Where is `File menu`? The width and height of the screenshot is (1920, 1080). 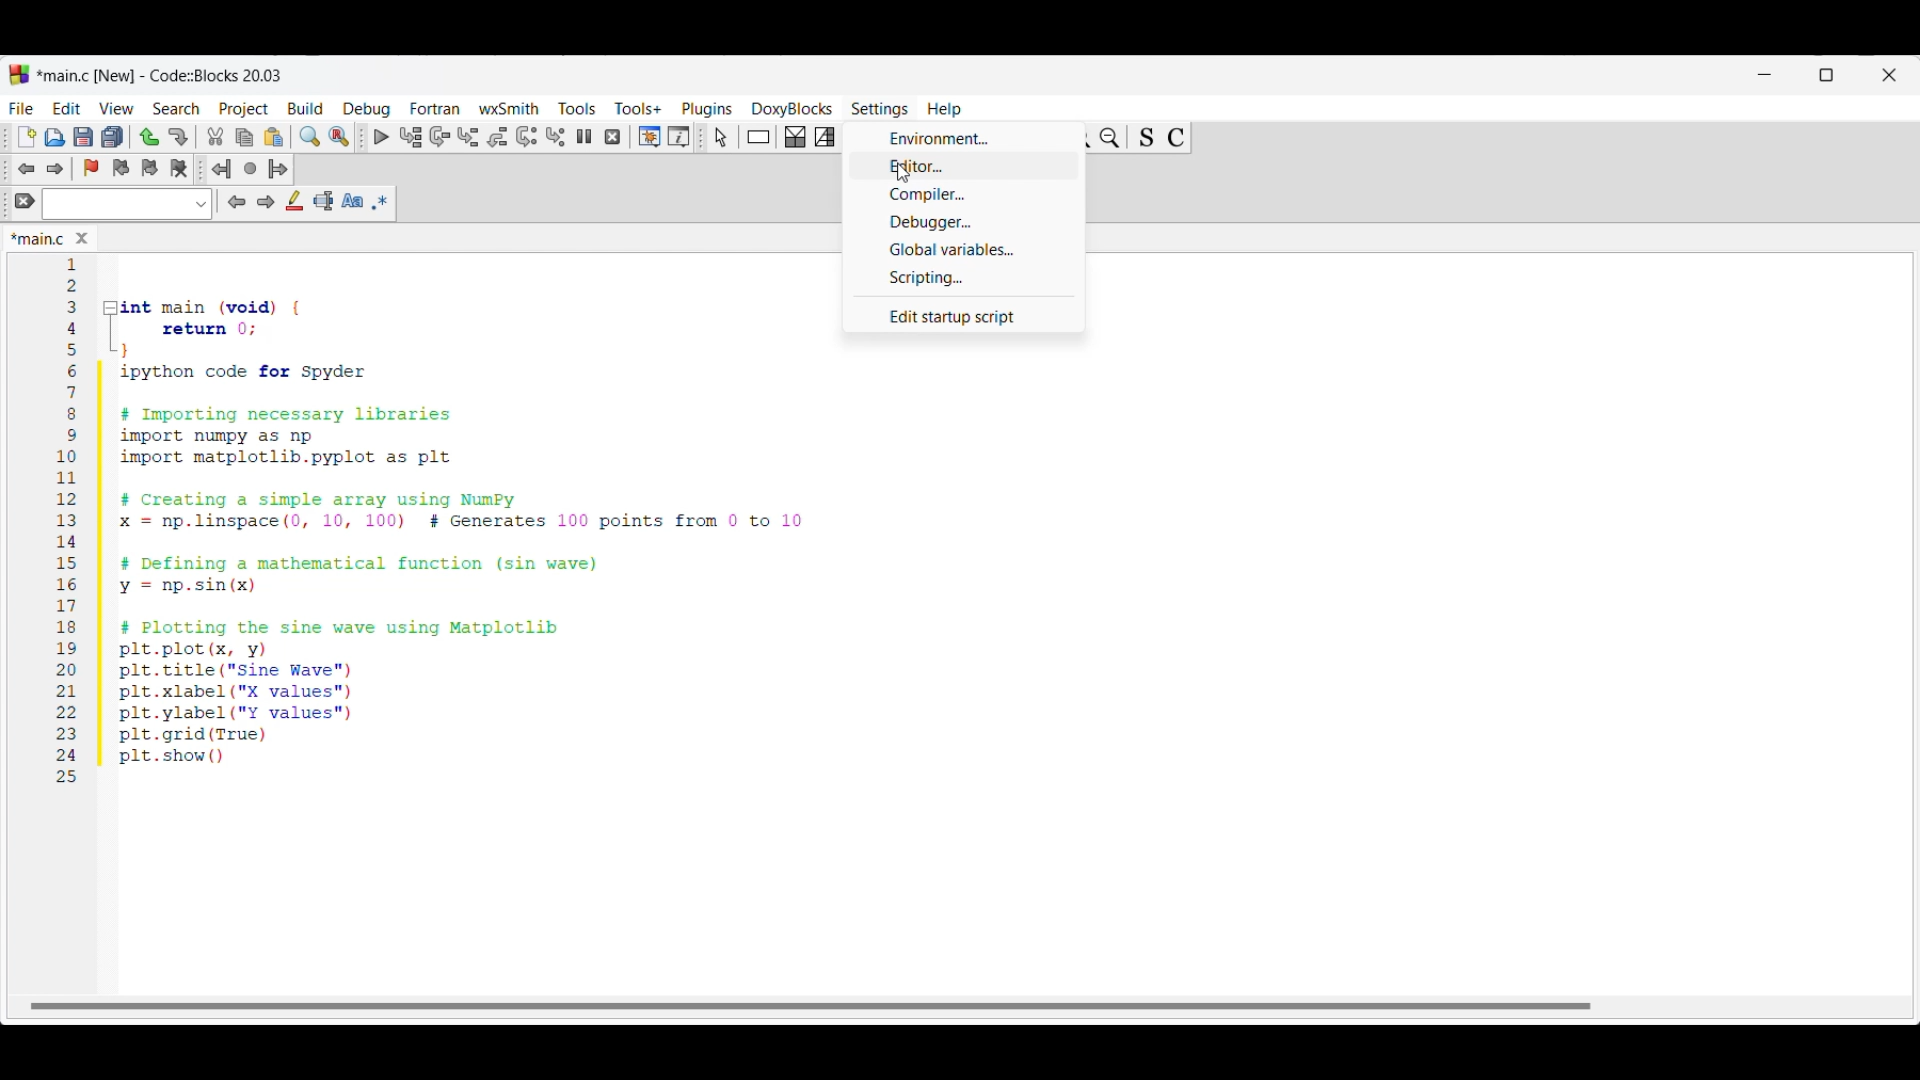 File menu is located at coordinates (21, 108).